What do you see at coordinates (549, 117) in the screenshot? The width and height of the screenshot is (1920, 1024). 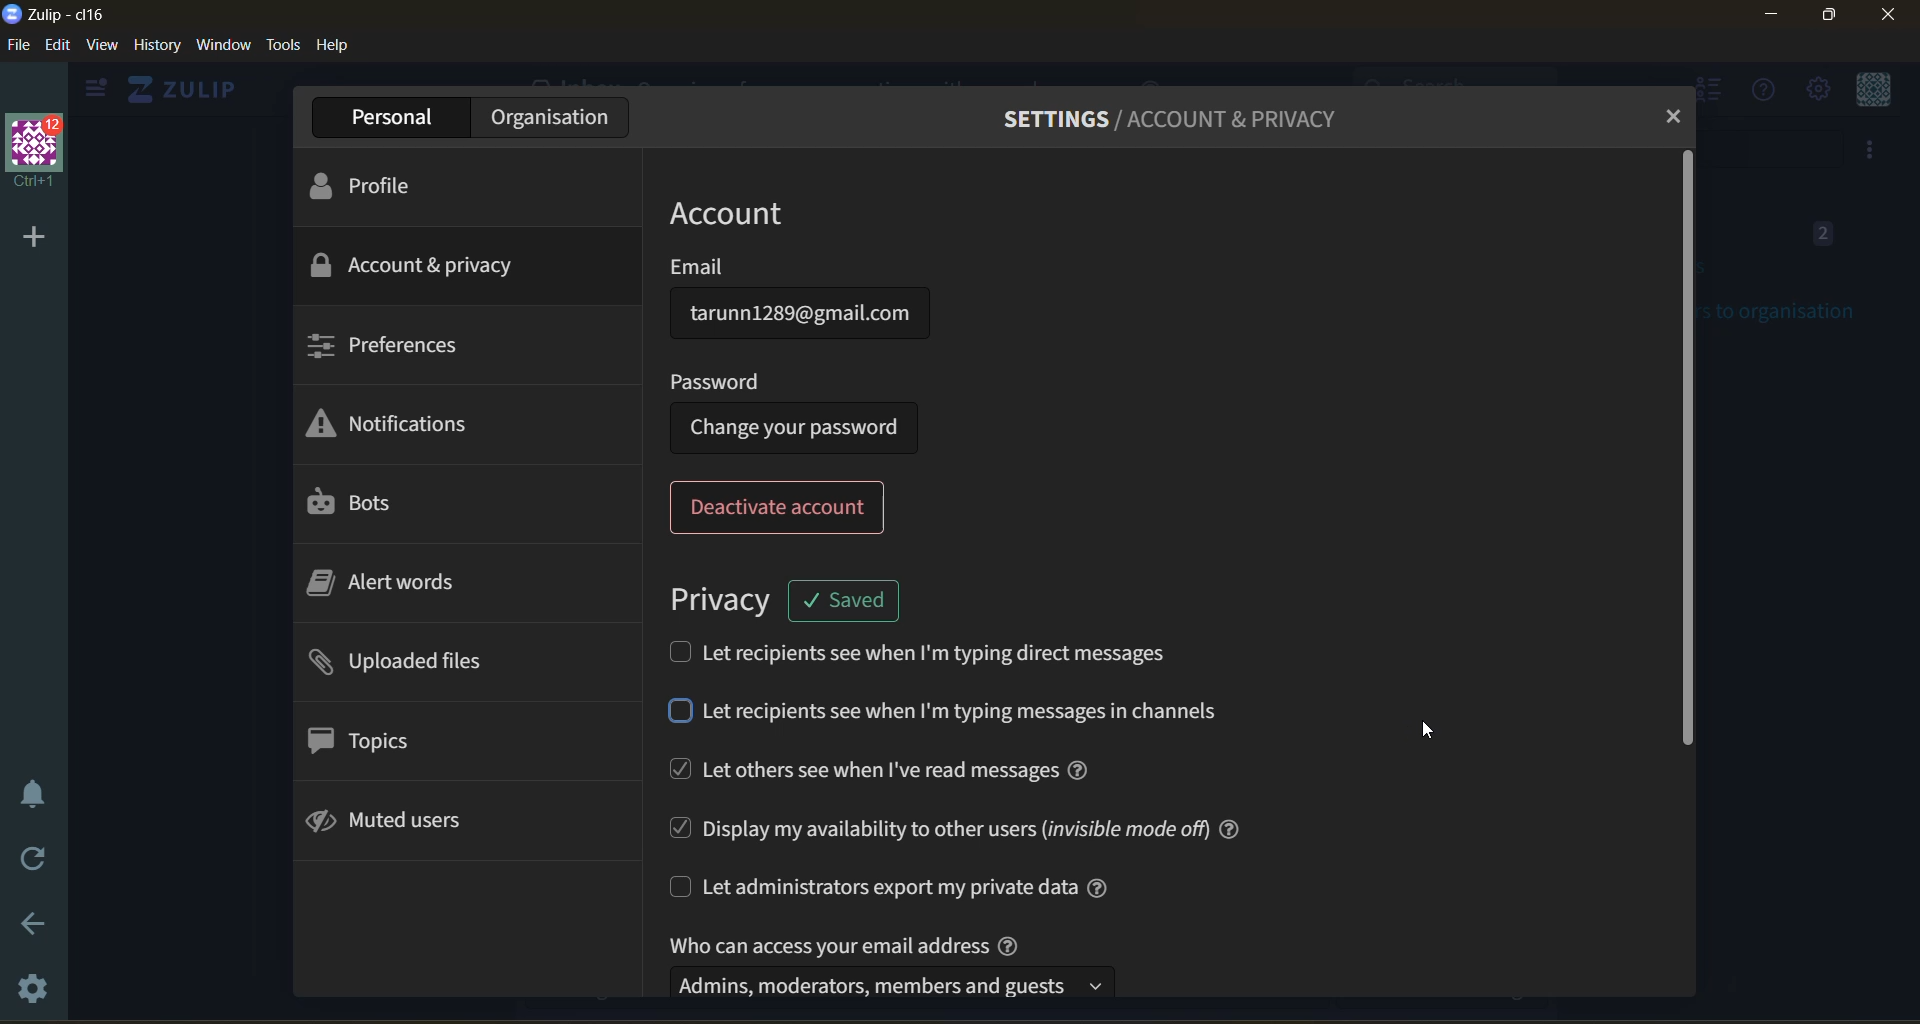 I see `organisation` at bounding box center [549, 117].